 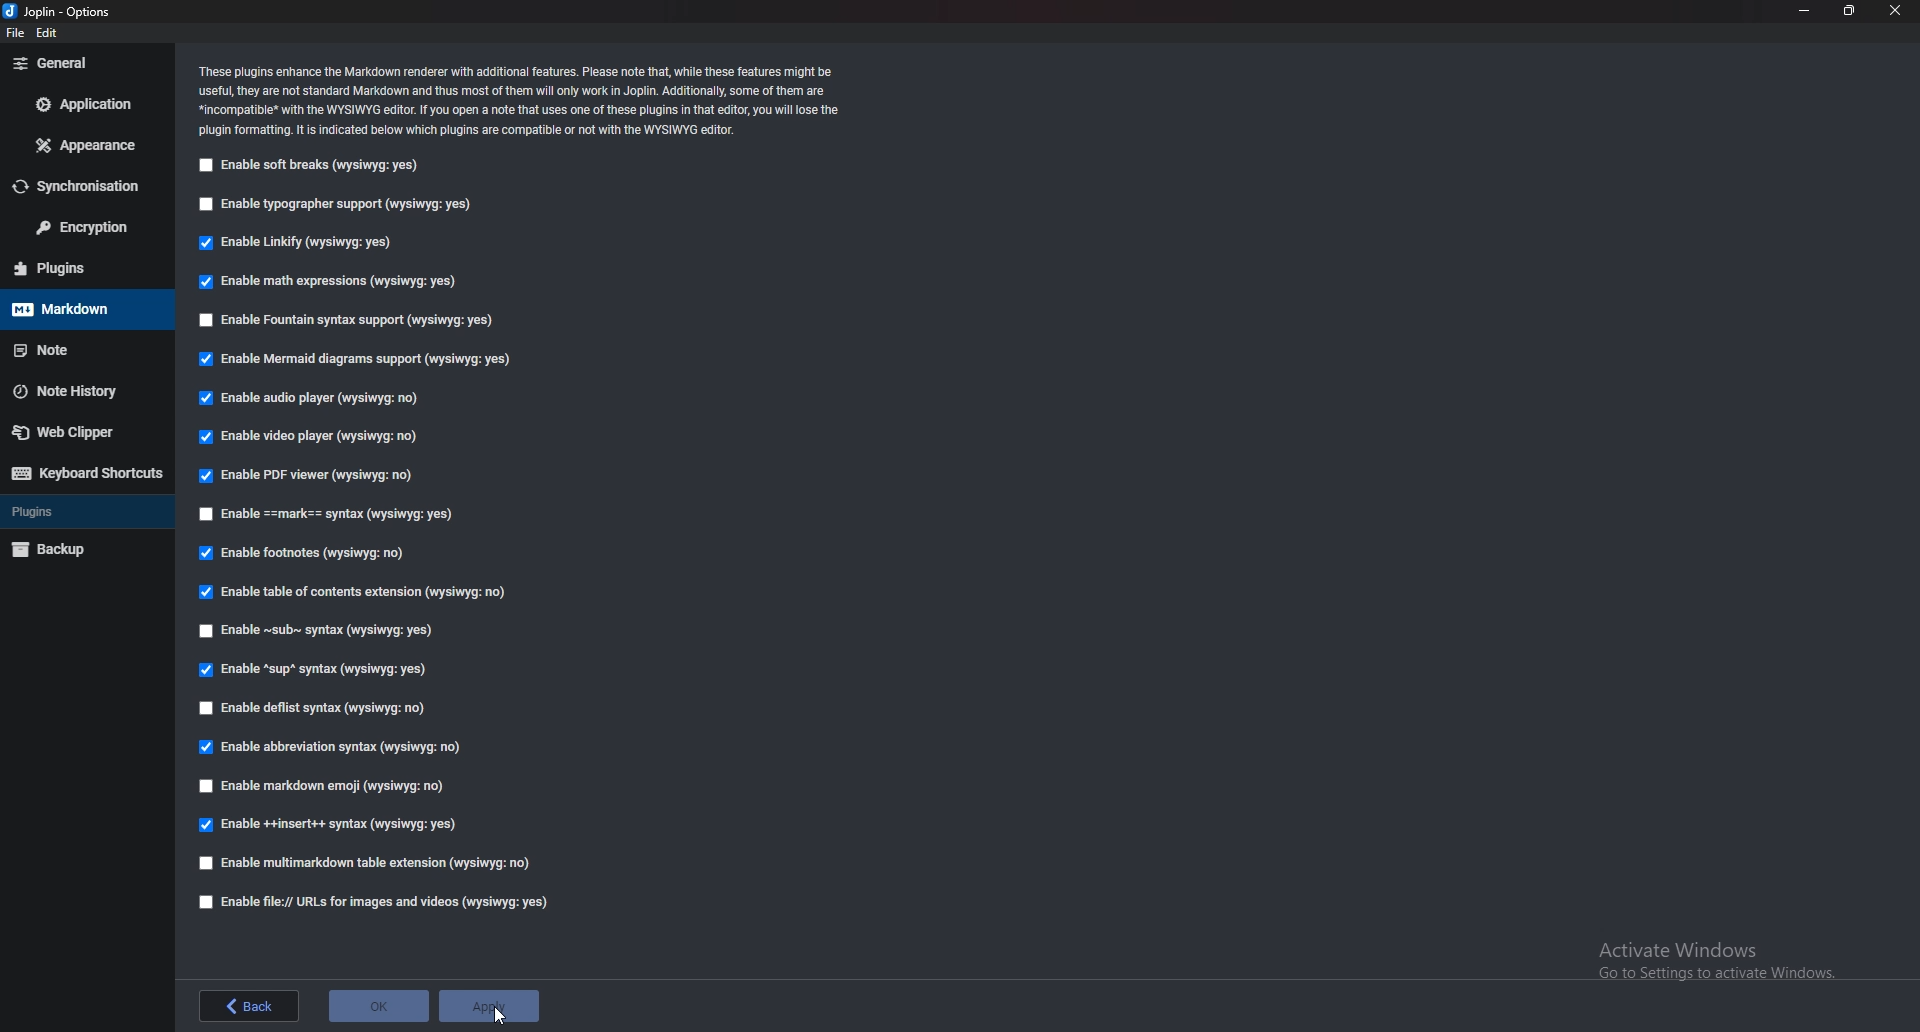 What do you see at coordinates (341, 205) in the screenshot?
I see `Enable typographer support` at bounding box center [341, 205].